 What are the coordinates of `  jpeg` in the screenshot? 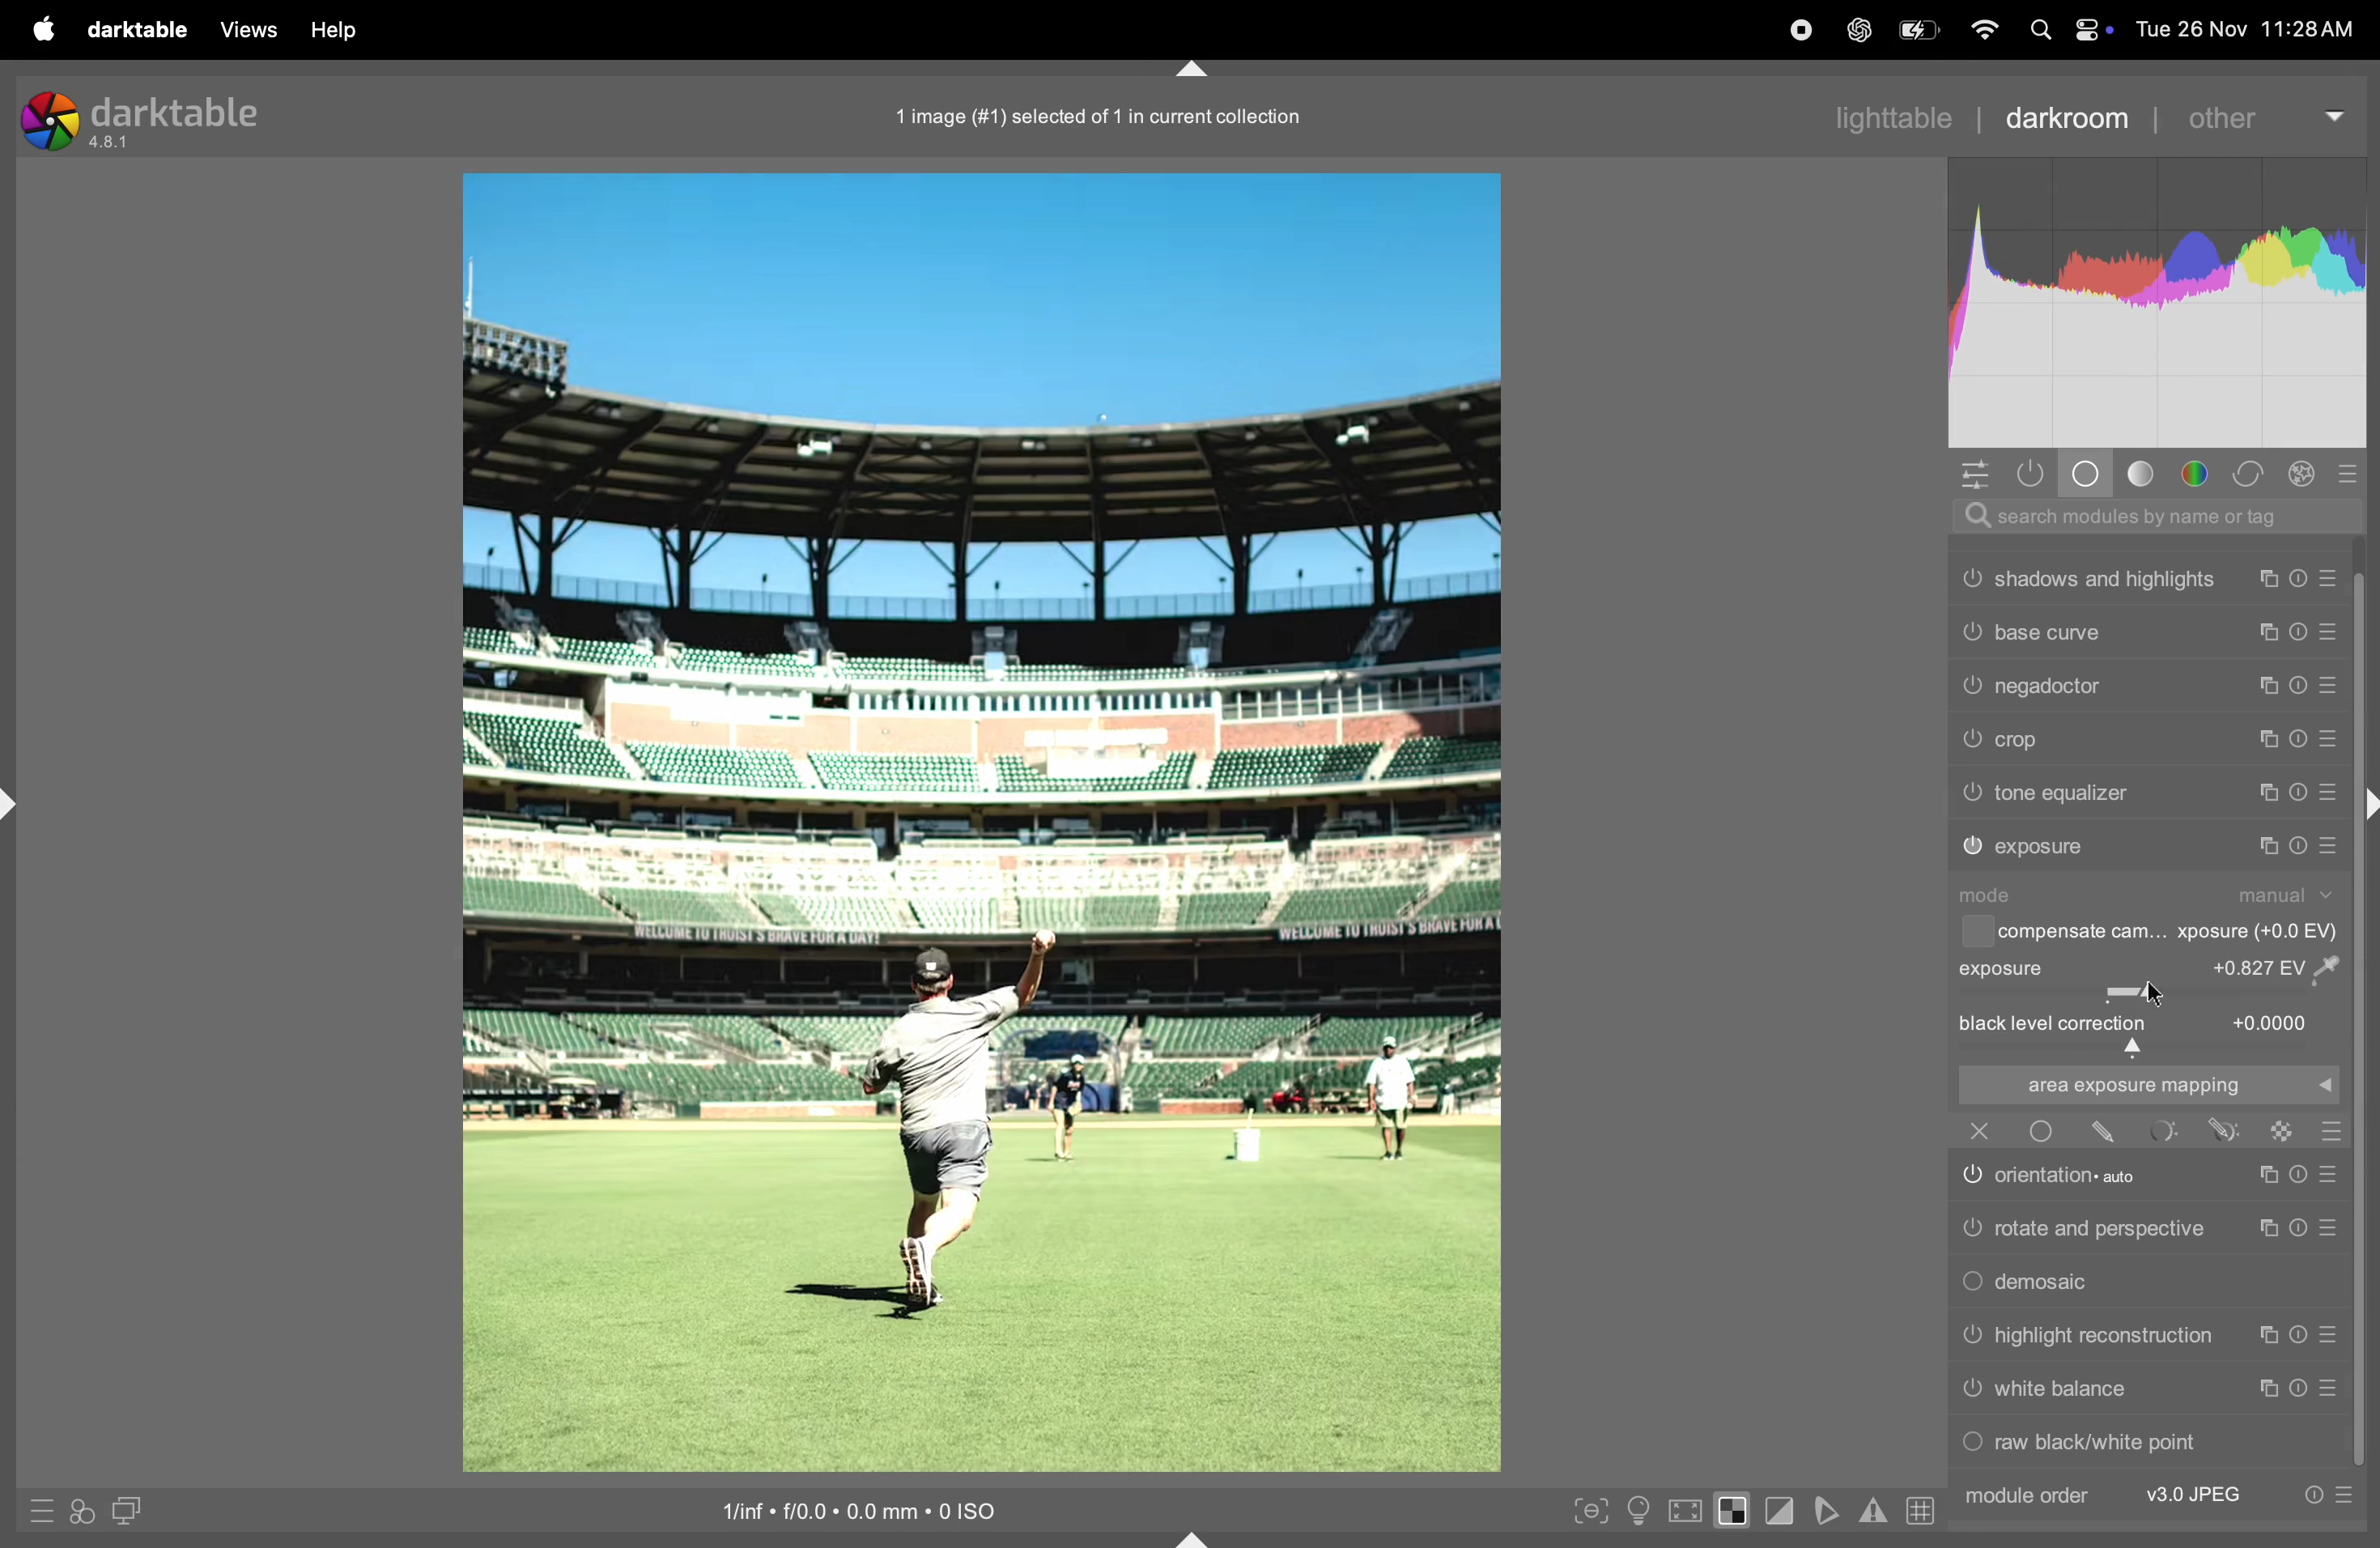 It's located at (2196, 1495).